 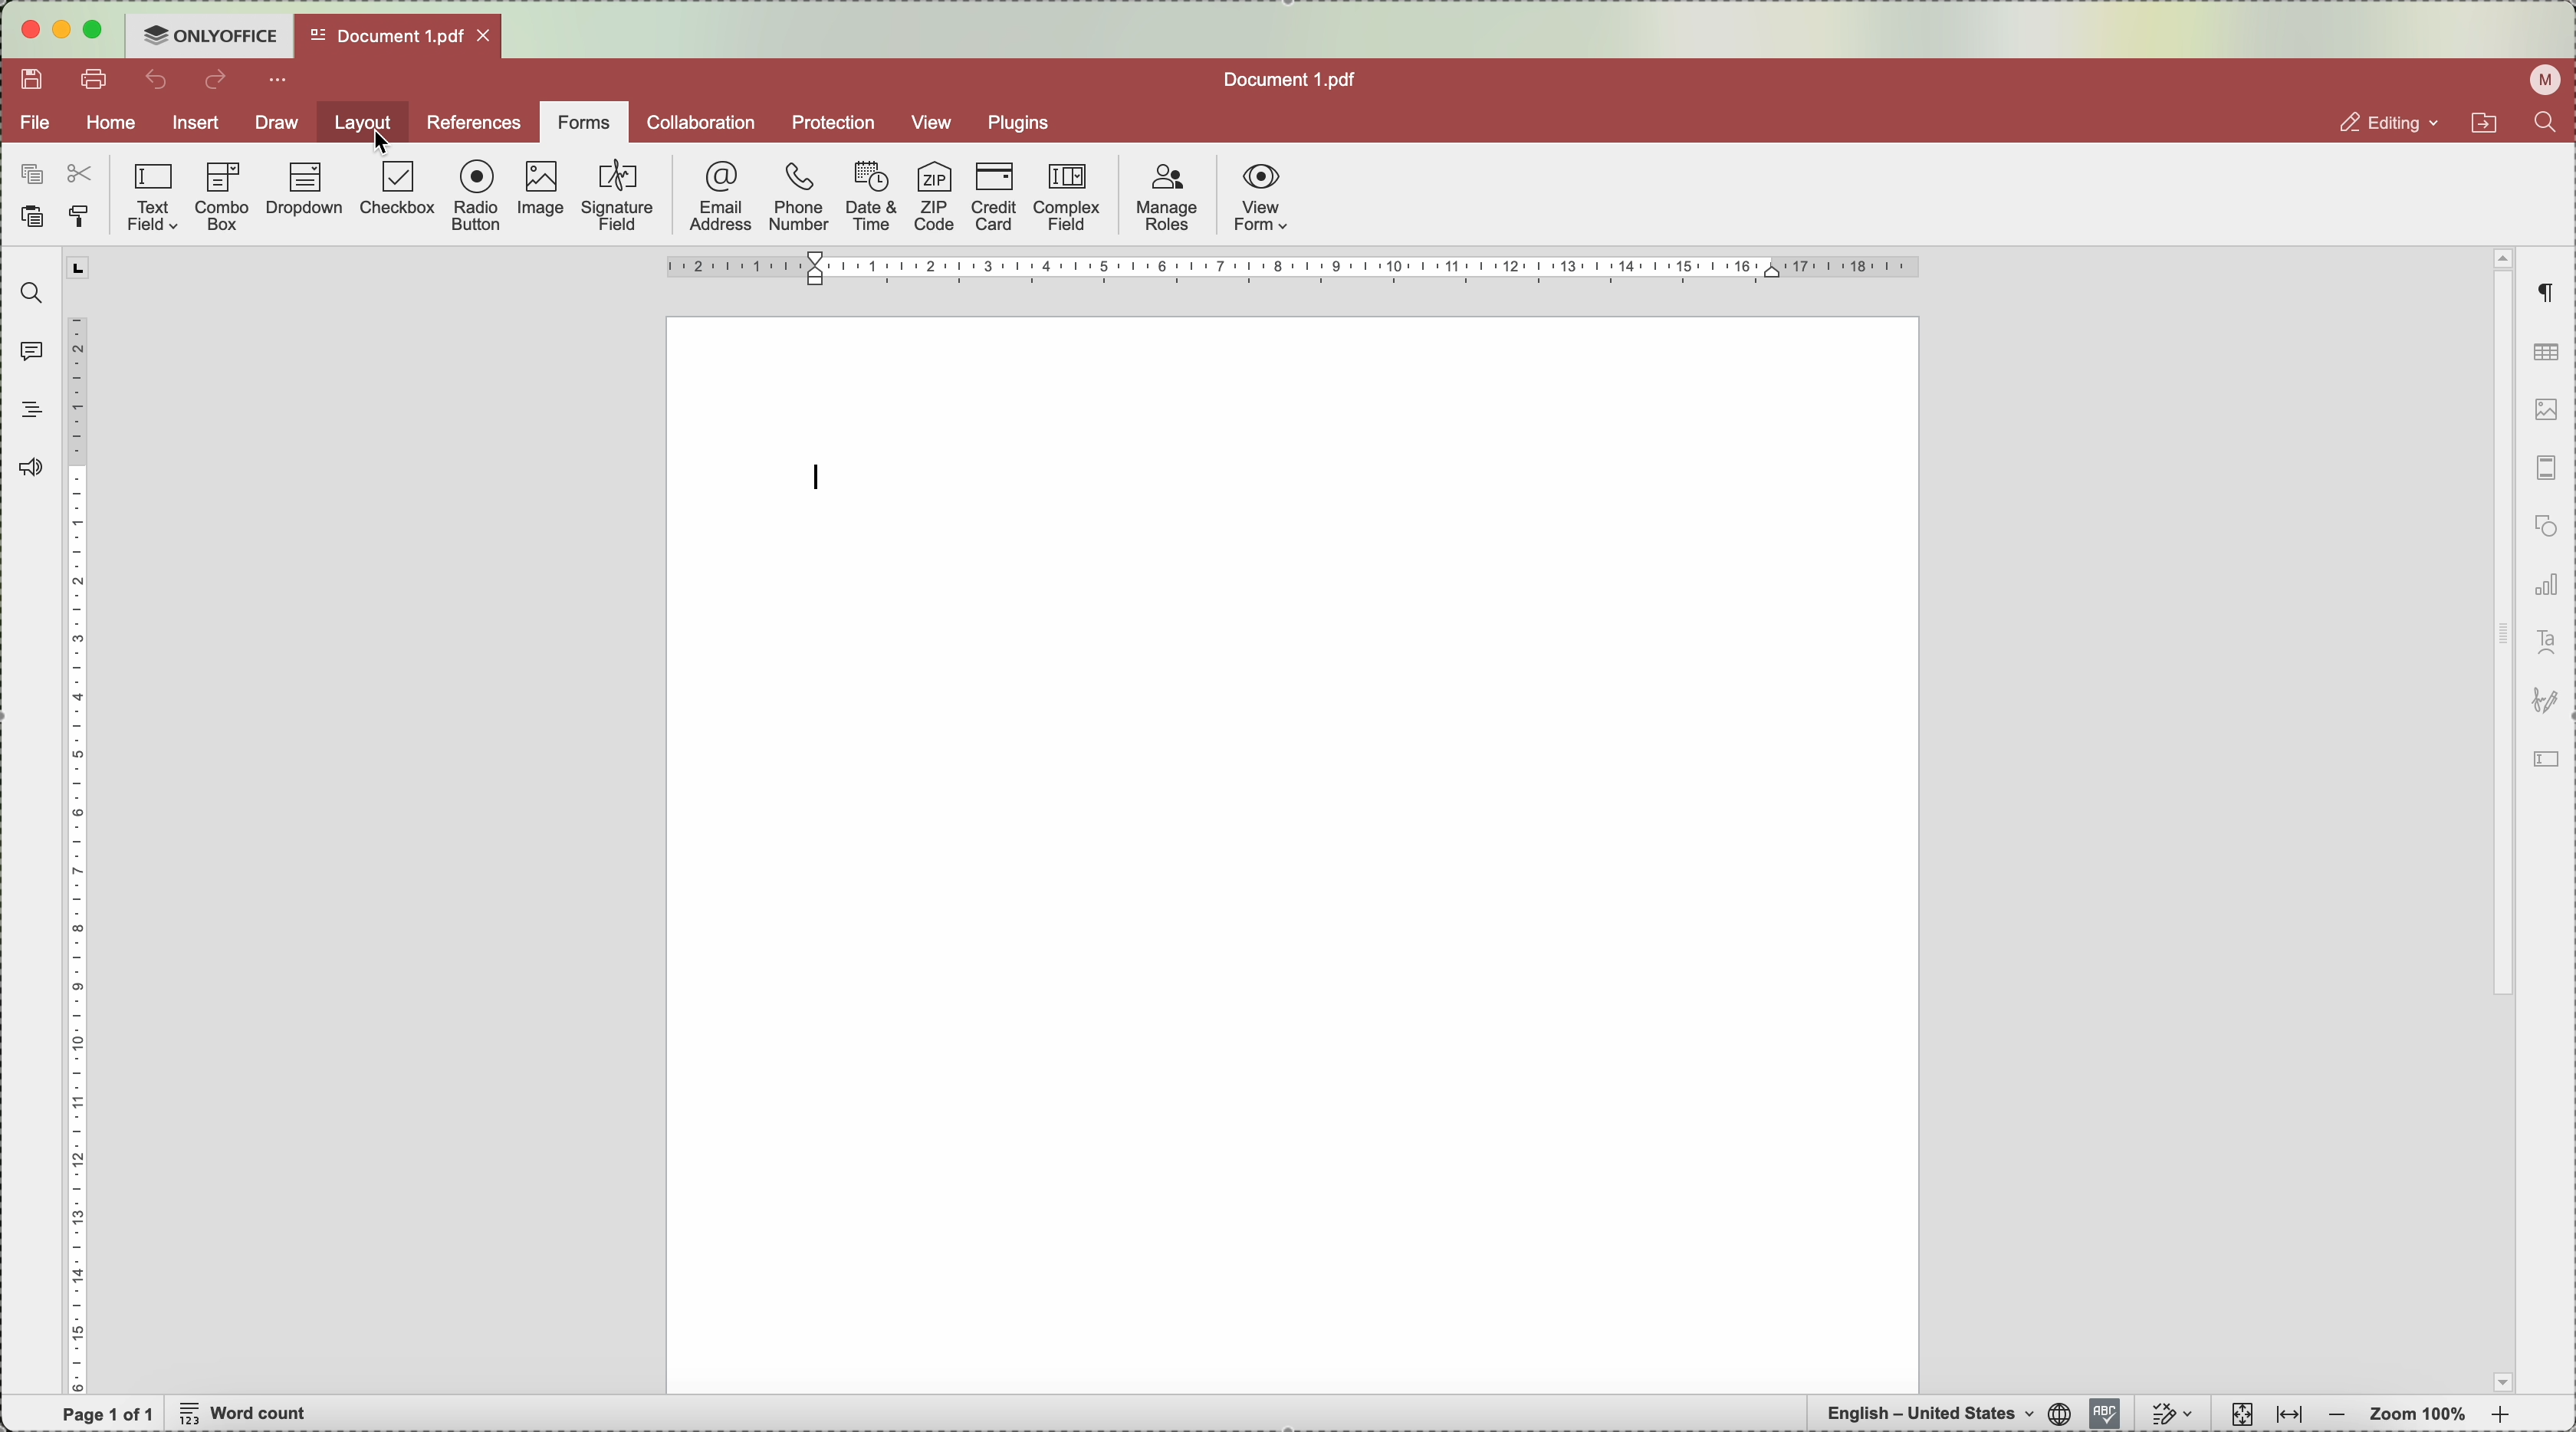 I want to click on redo, so click(x=218, y=83).